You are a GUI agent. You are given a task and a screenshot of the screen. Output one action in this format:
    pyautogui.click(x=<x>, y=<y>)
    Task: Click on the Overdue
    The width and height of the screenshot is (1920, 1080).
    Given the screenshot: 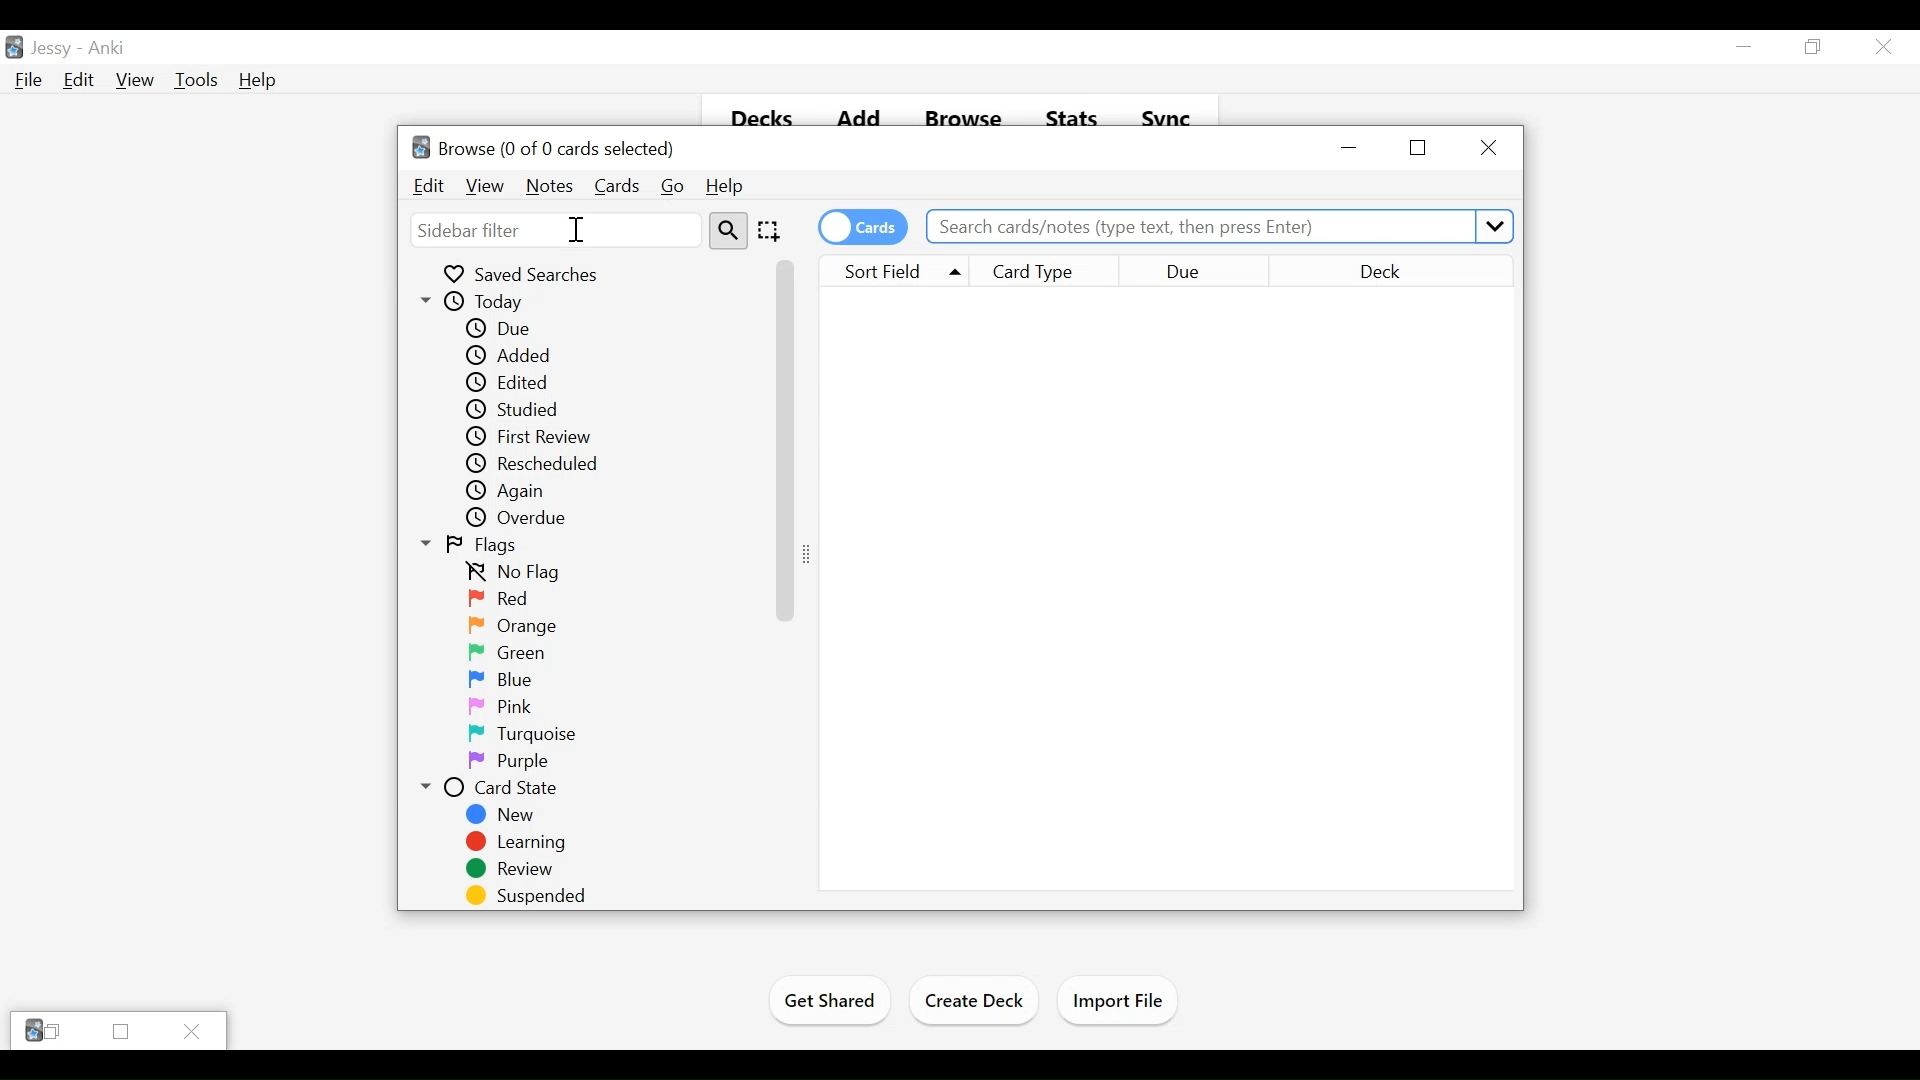 What is the action you would take?
    pyautogui.click(x=525, y=518)
    